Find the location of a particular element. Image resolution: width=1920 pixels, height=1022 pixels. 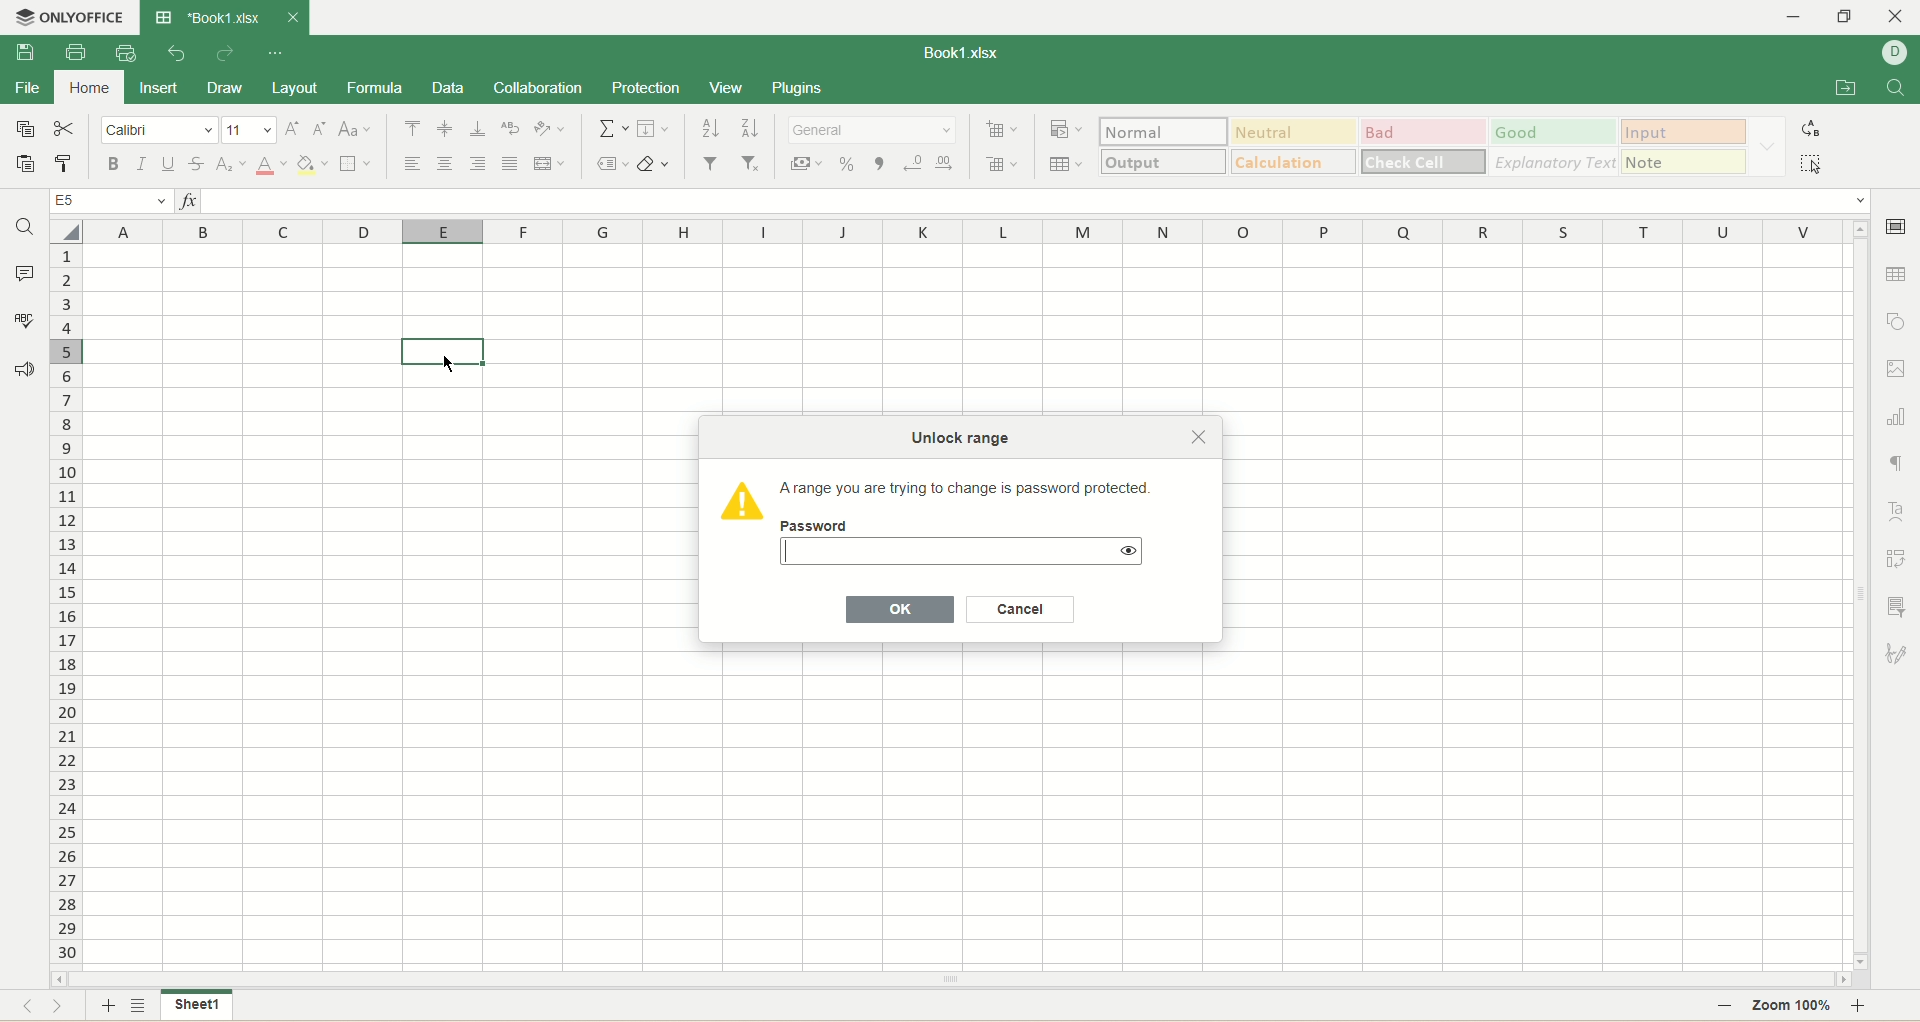

protection is located at coordinates (648, 89).